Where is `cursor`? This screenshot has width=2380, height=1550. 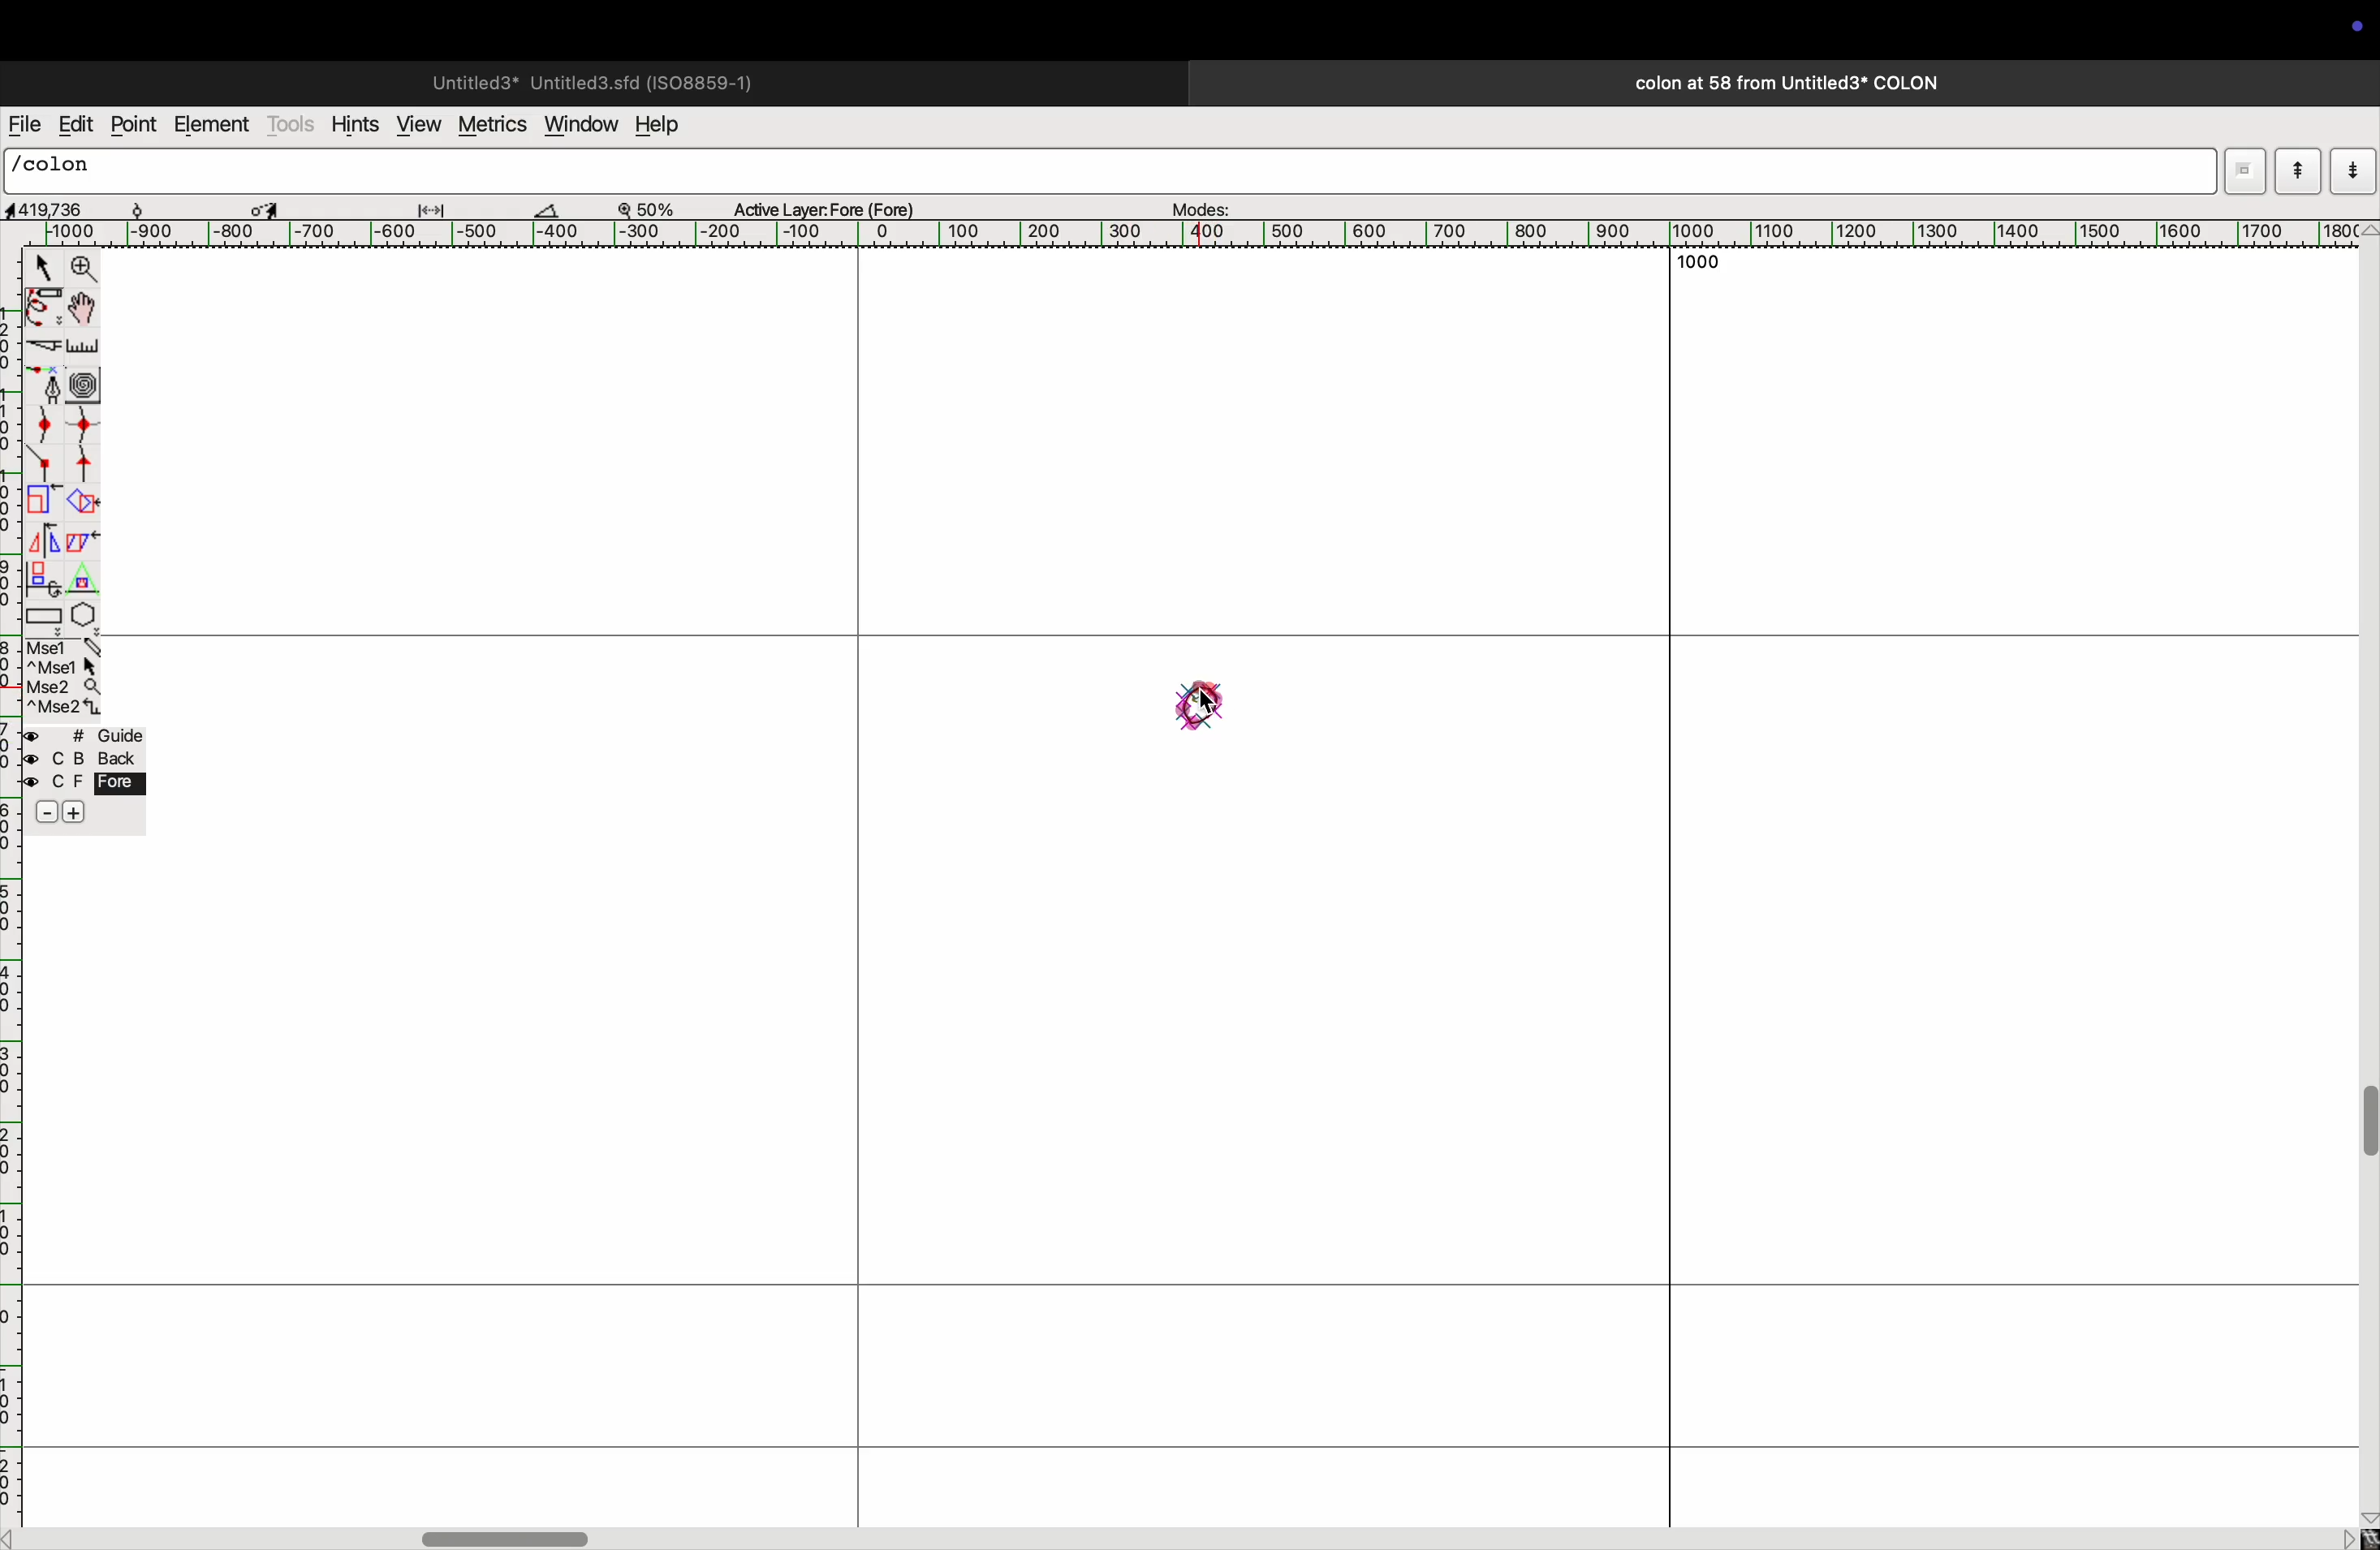
cursor is located at coordinates (1217, 711).